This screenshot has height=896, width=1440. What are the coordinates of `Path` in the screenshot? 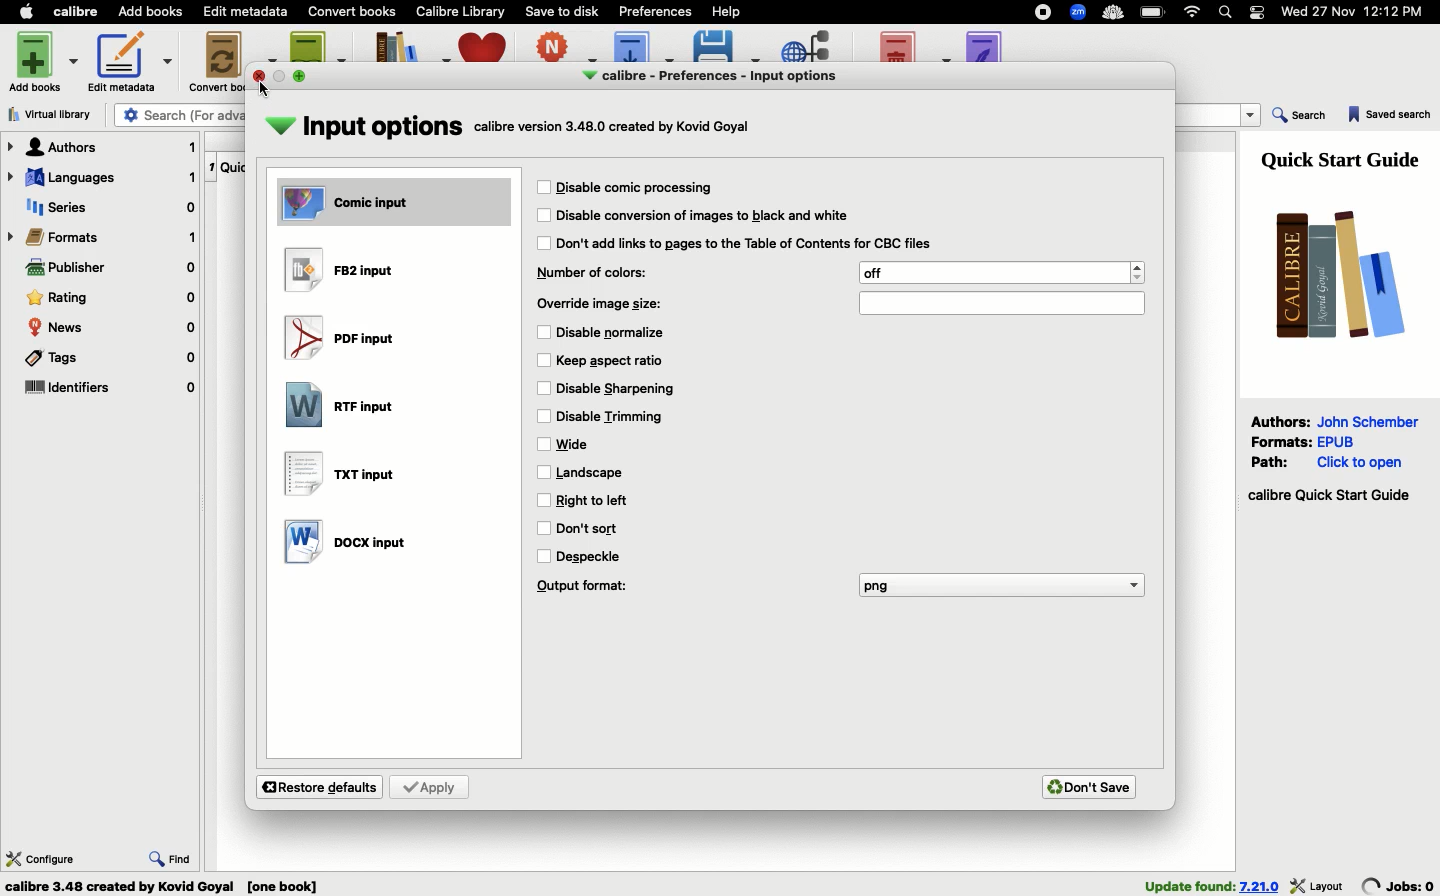 It's located at (1273, 461).